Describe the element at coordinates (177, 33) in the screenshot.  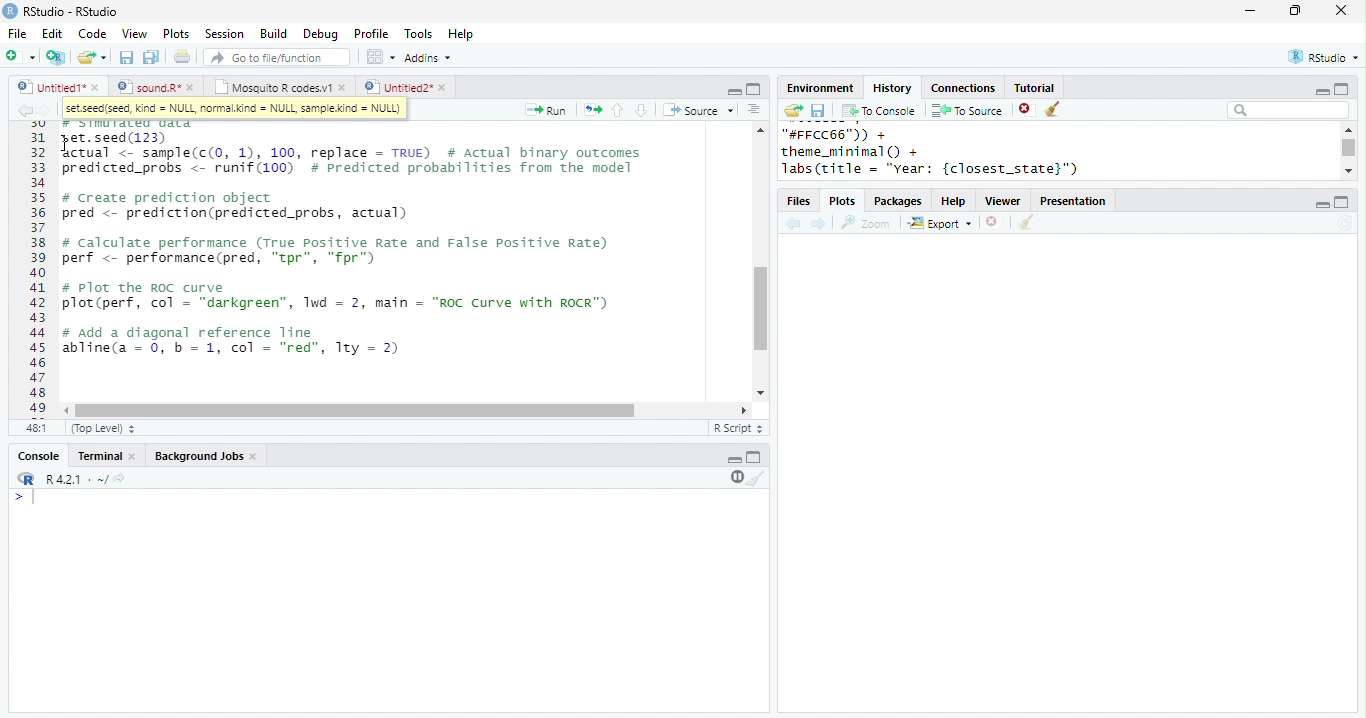
I see `Plots` at that location.